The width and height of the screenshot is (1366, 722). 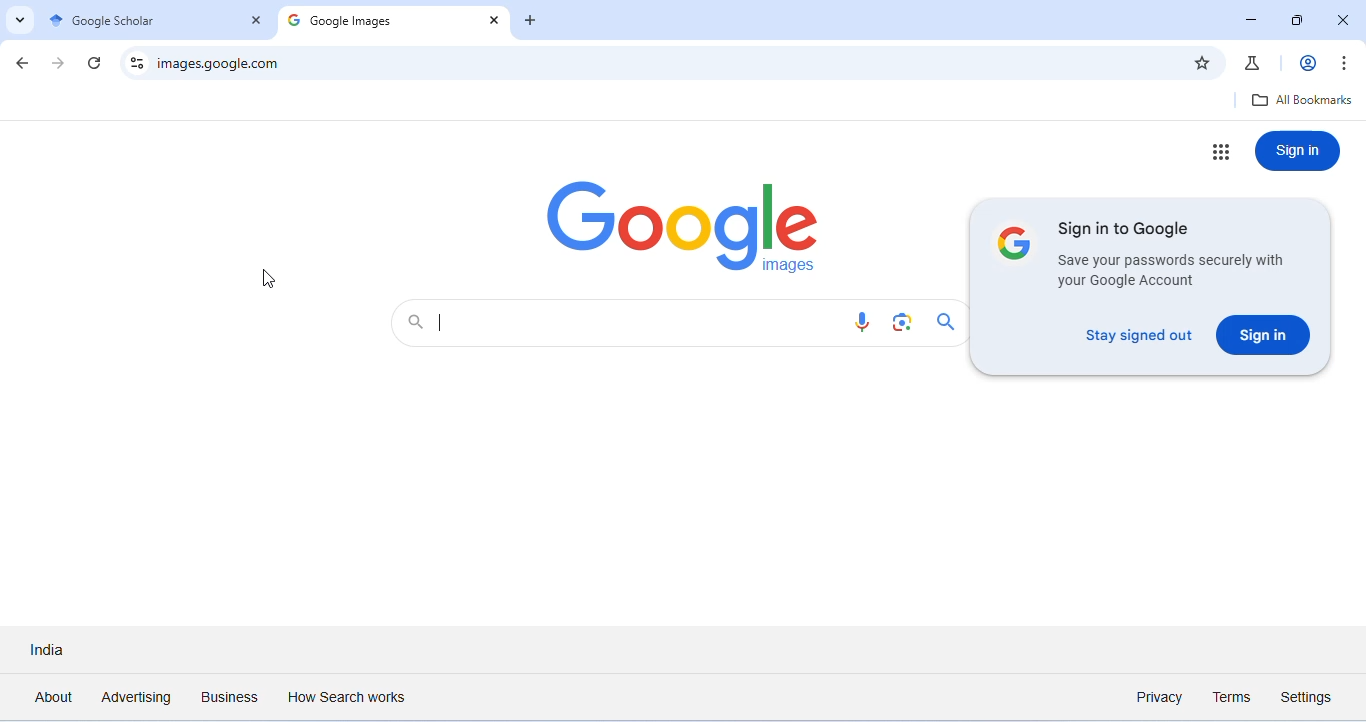 I want to click on search icon, so click(x=946, y=323).